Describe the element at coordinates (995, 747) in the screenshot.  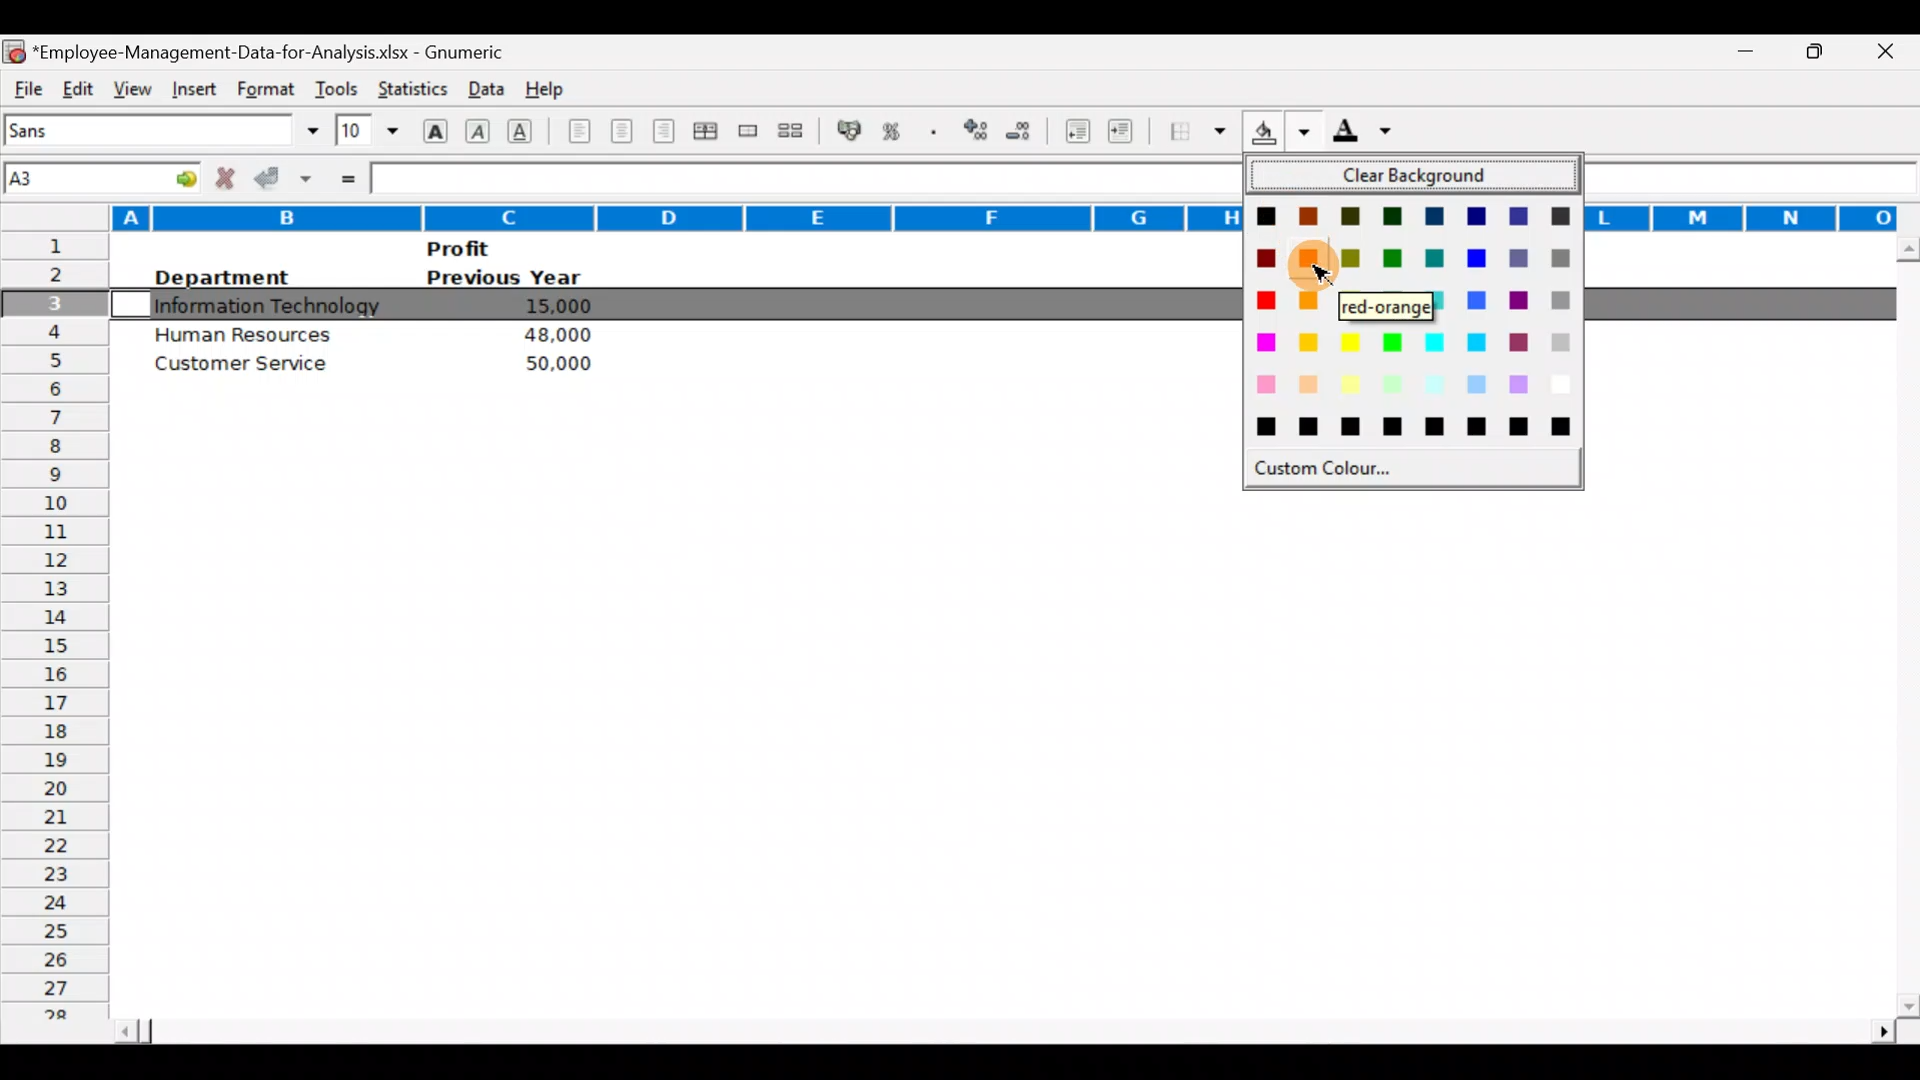
I see `Cells` at that location.